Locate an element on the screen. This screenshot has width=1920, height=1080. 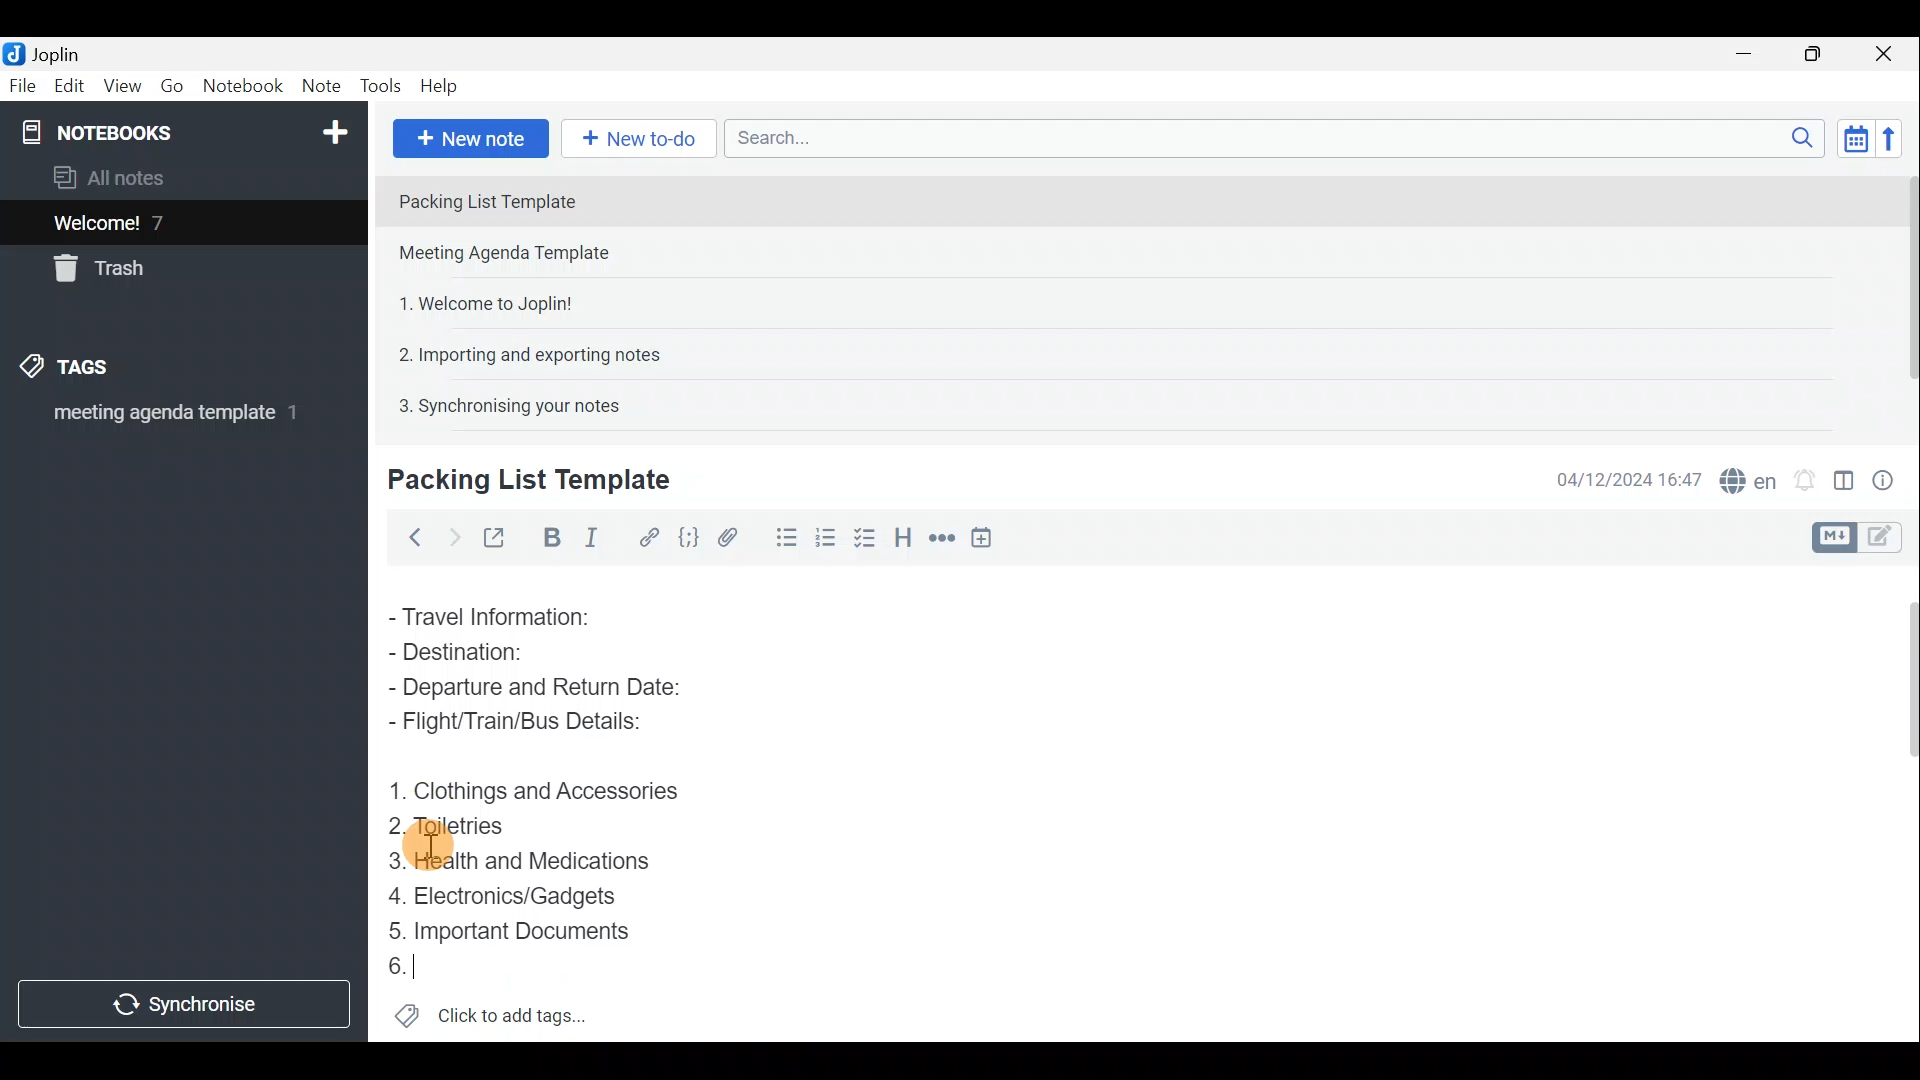
Back is located at coordinates (411, 537).